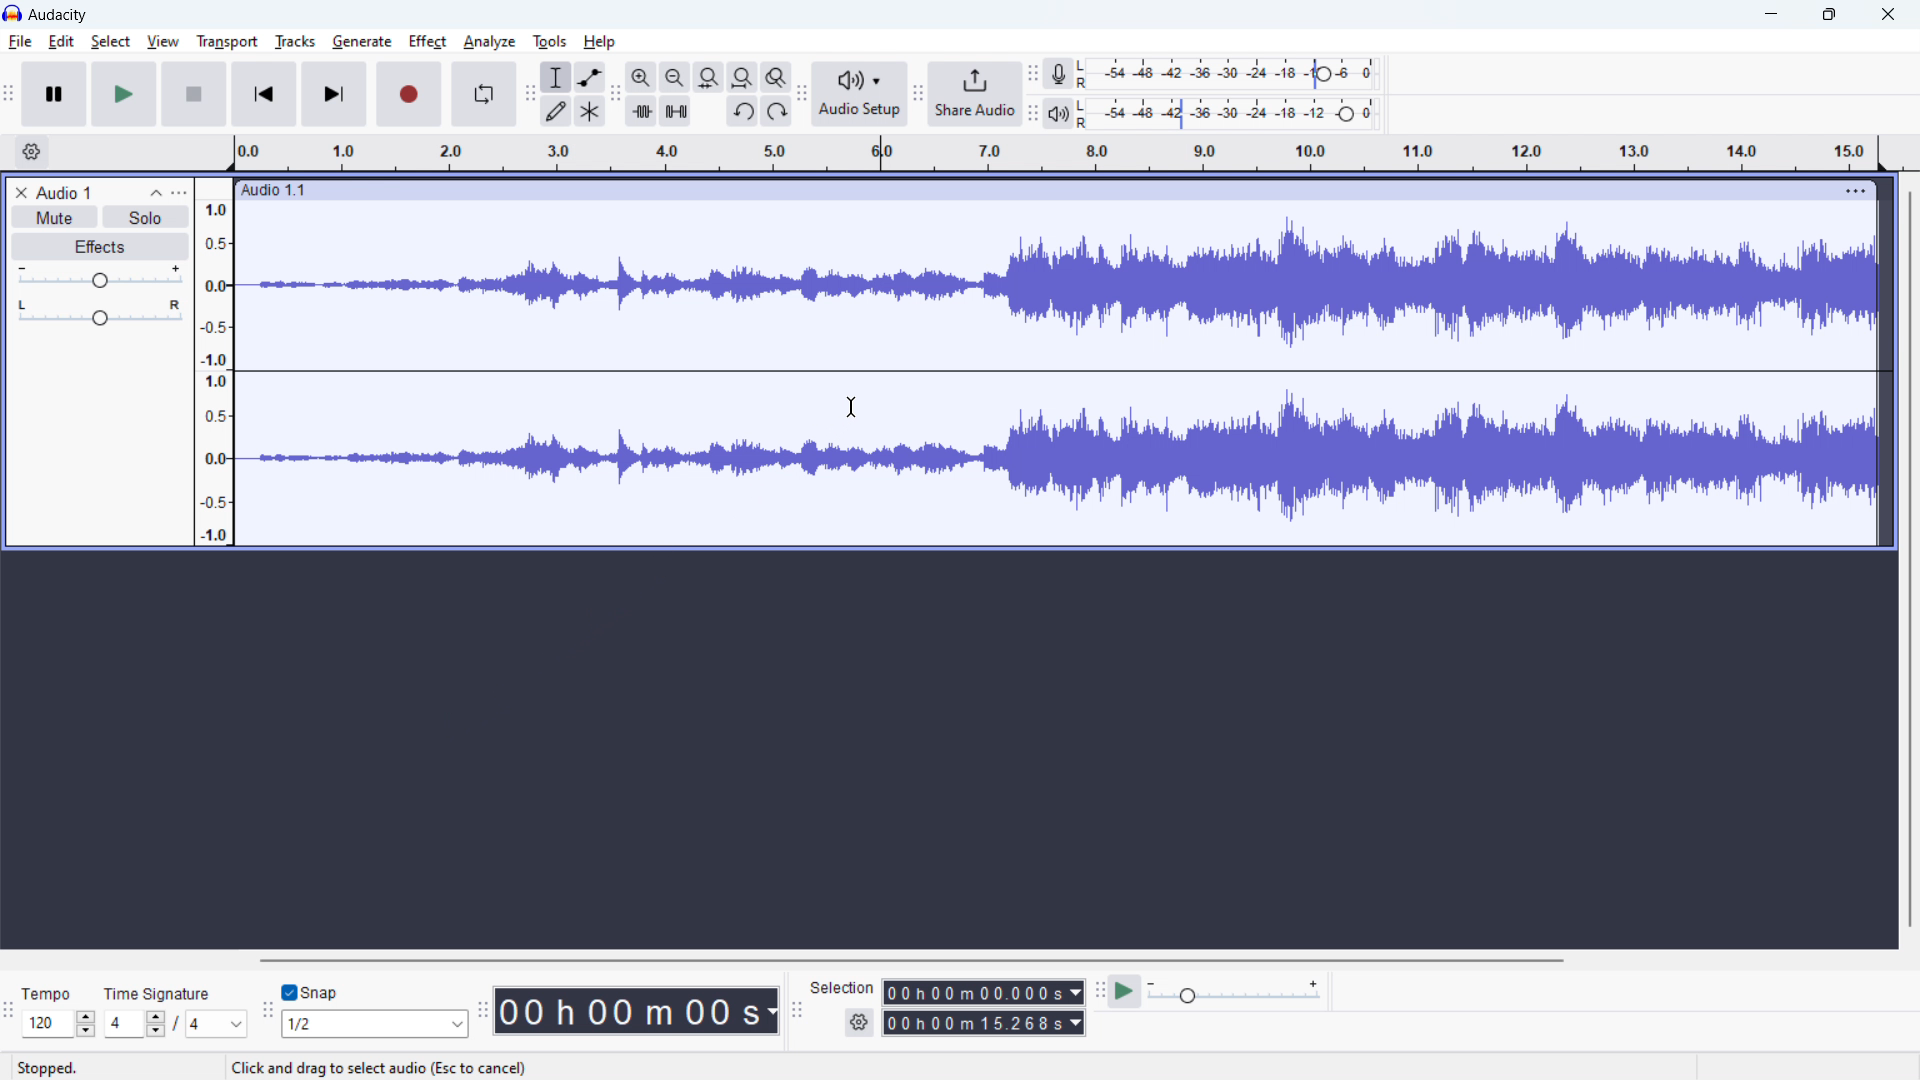 The image size is (1920, 1080). What do you see at coordinates (61, 1066) in the screenshot?
I see `Stopped` at bounding box center [61, 1066].